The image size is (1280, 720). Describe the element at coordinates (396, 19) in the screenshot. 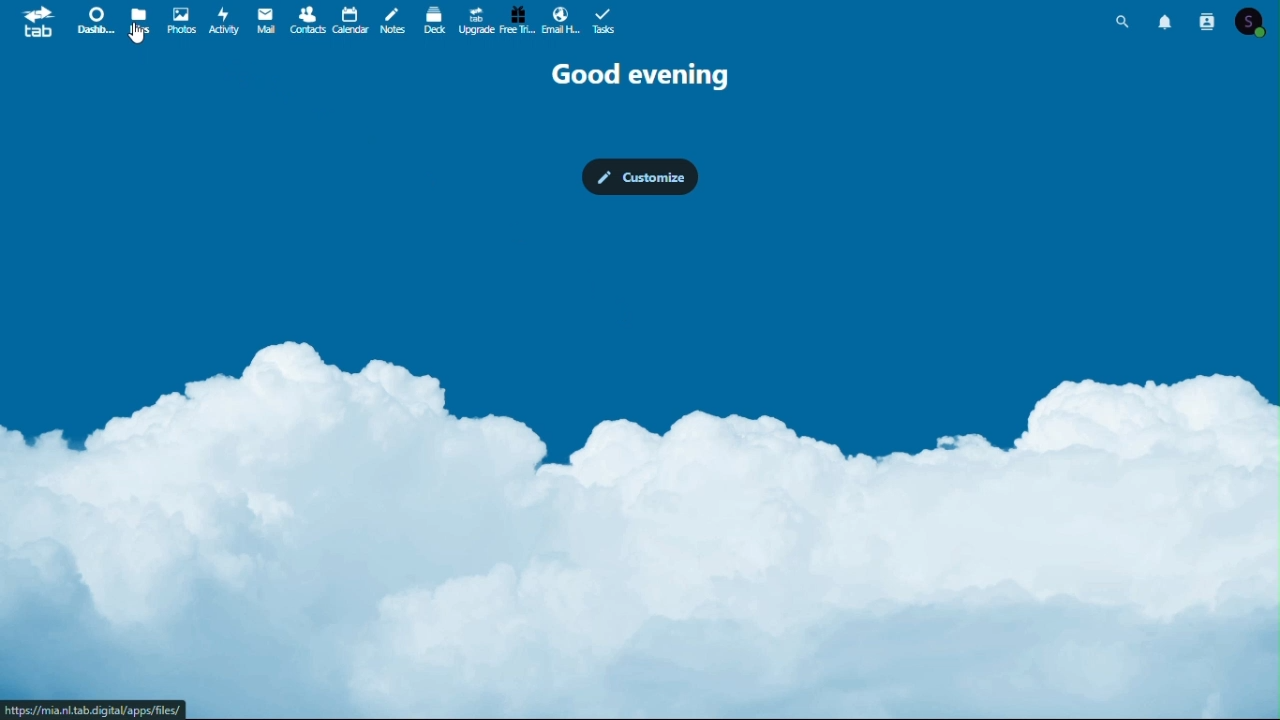

I see `notes` at that location.